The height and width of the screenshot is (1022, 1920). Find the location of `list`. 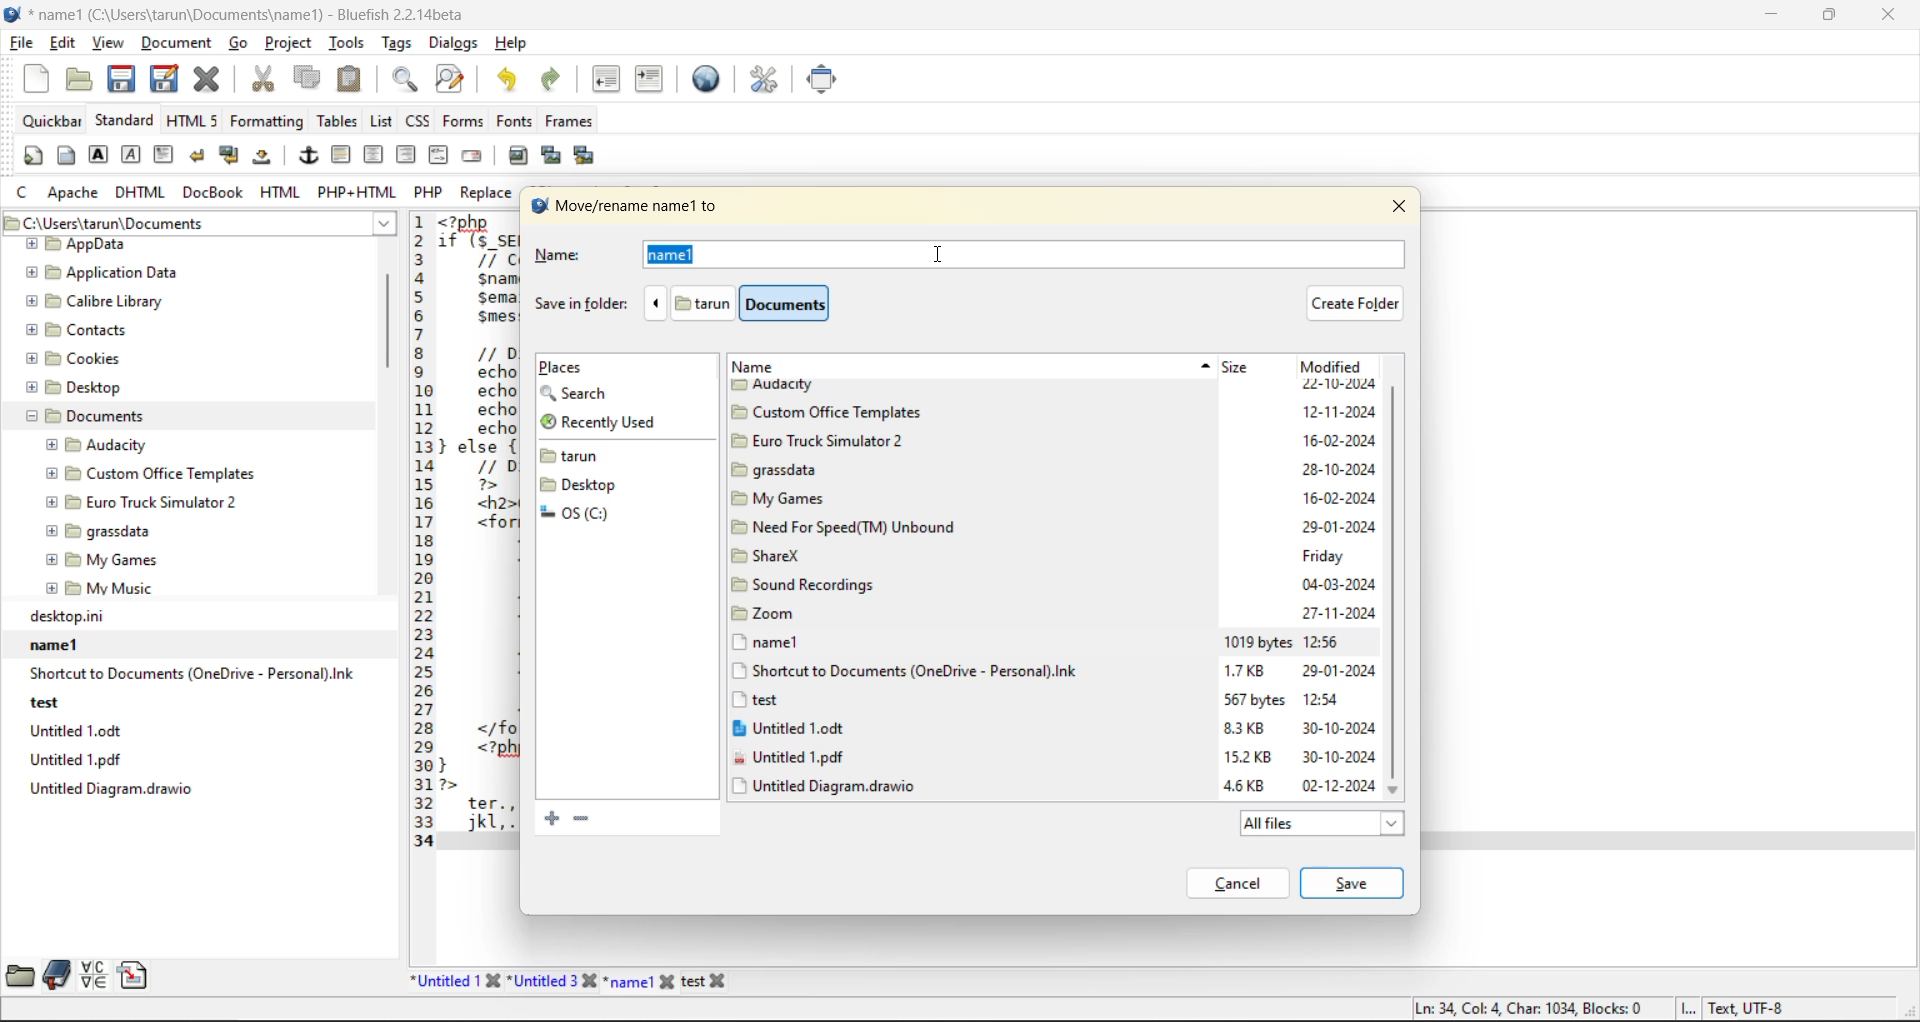

list is located at coordinates (383, 122).